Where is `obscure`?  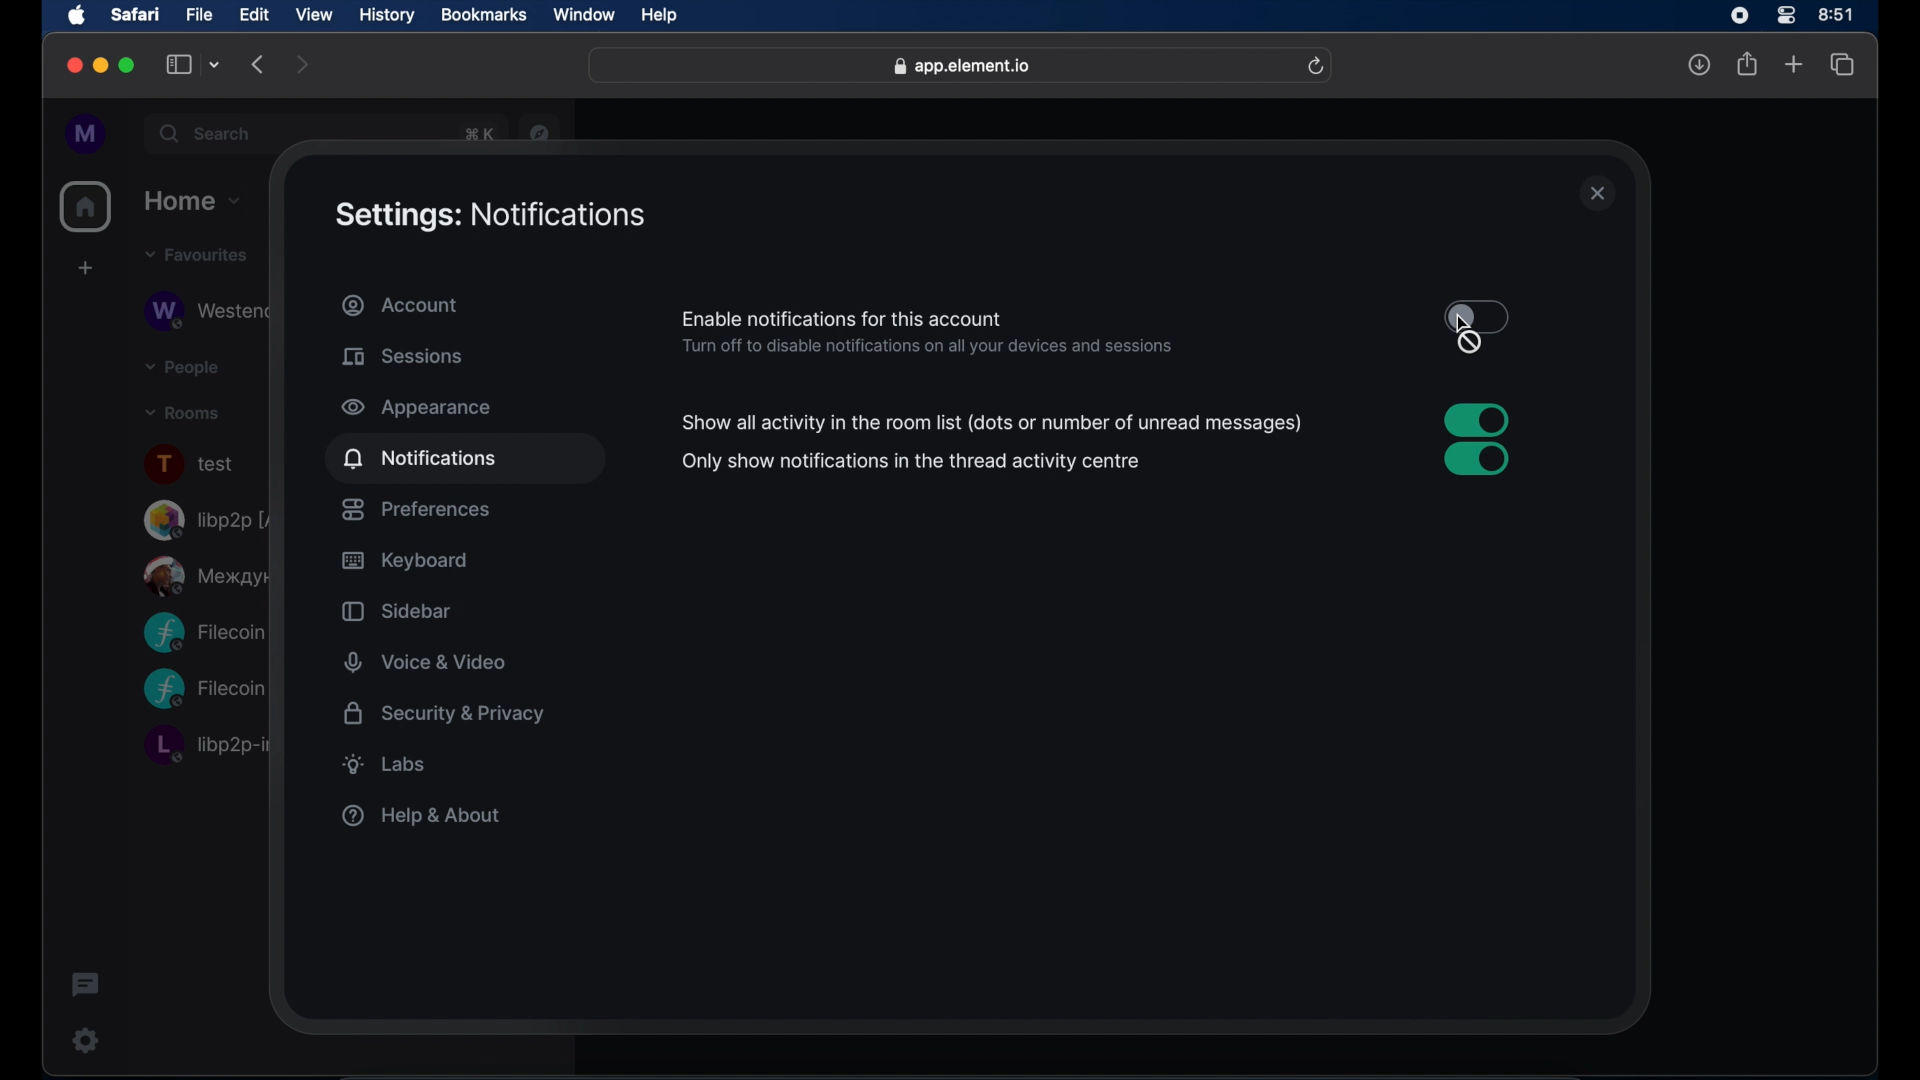
obscure is located at coordinates (210, 310).